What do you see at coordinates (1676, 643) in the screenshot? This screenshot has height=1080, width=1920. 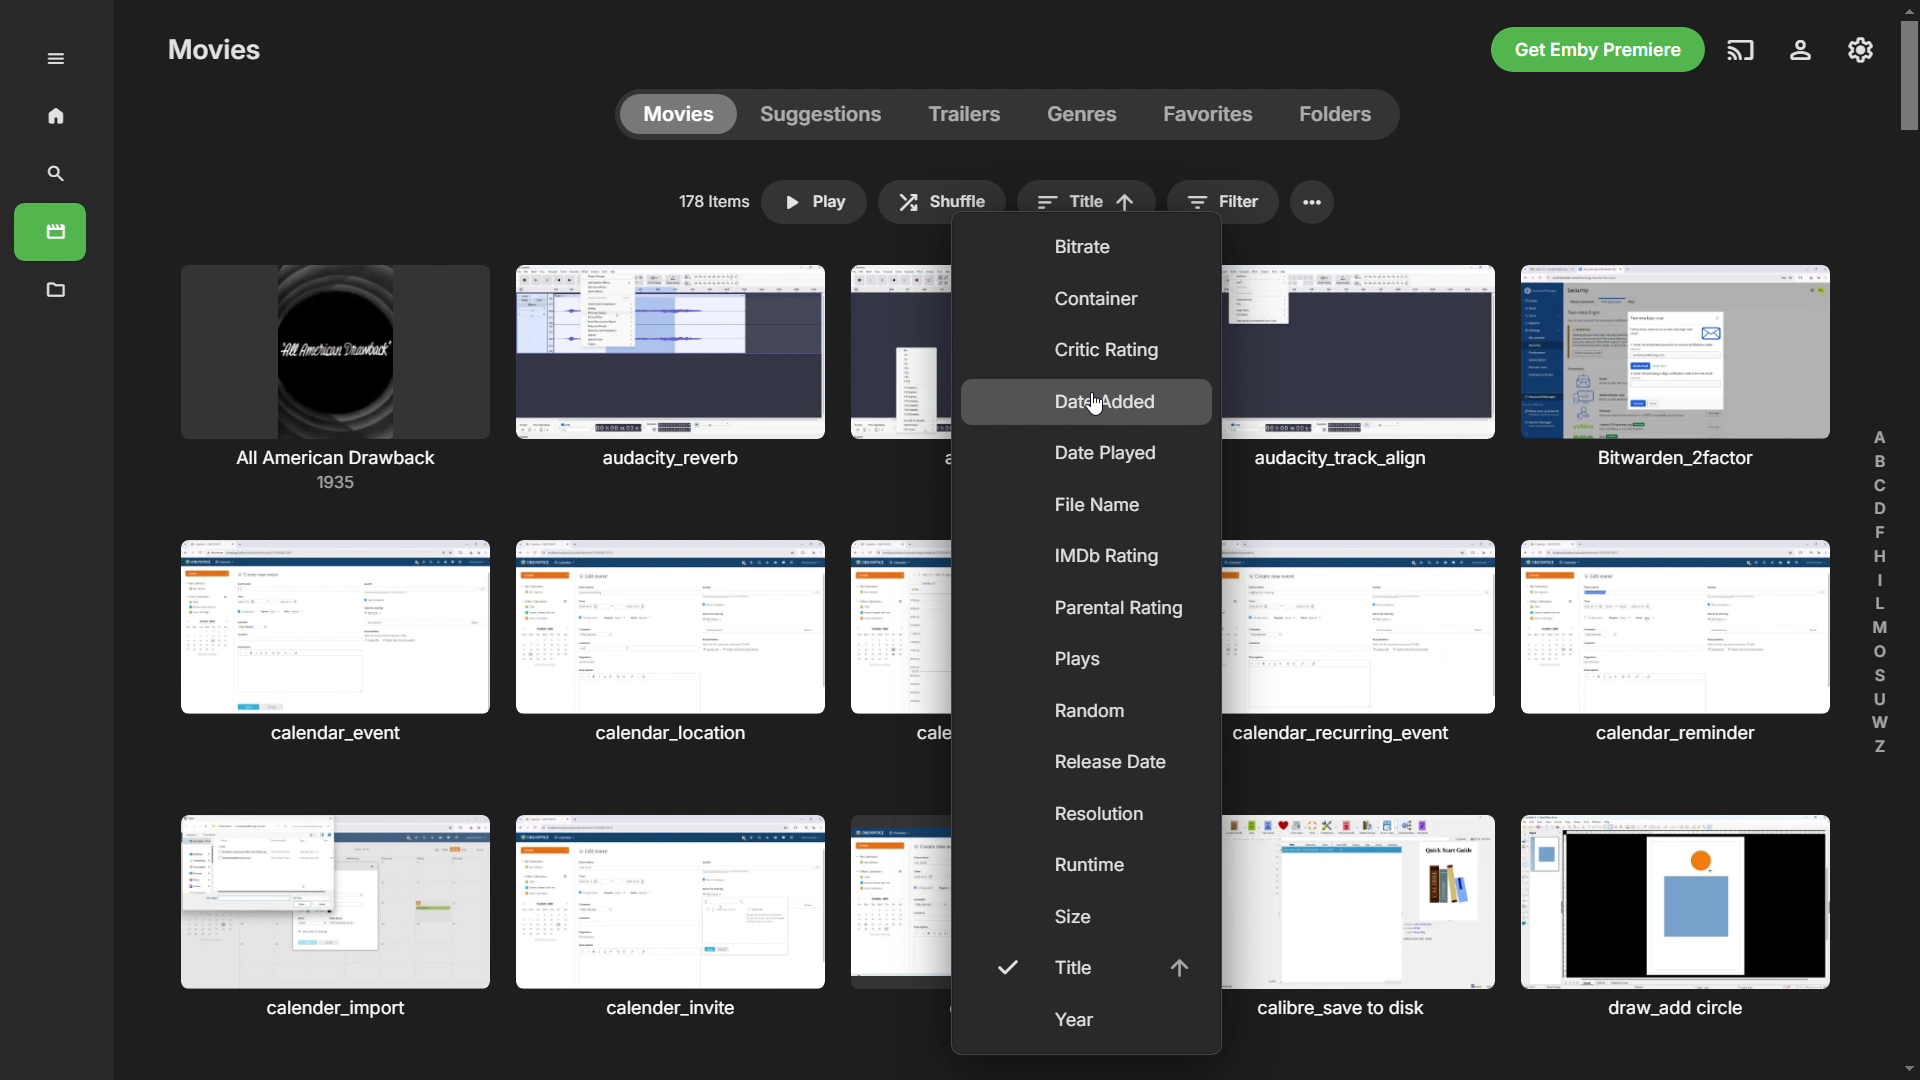 I see `` at bounding box center [1676, 643].